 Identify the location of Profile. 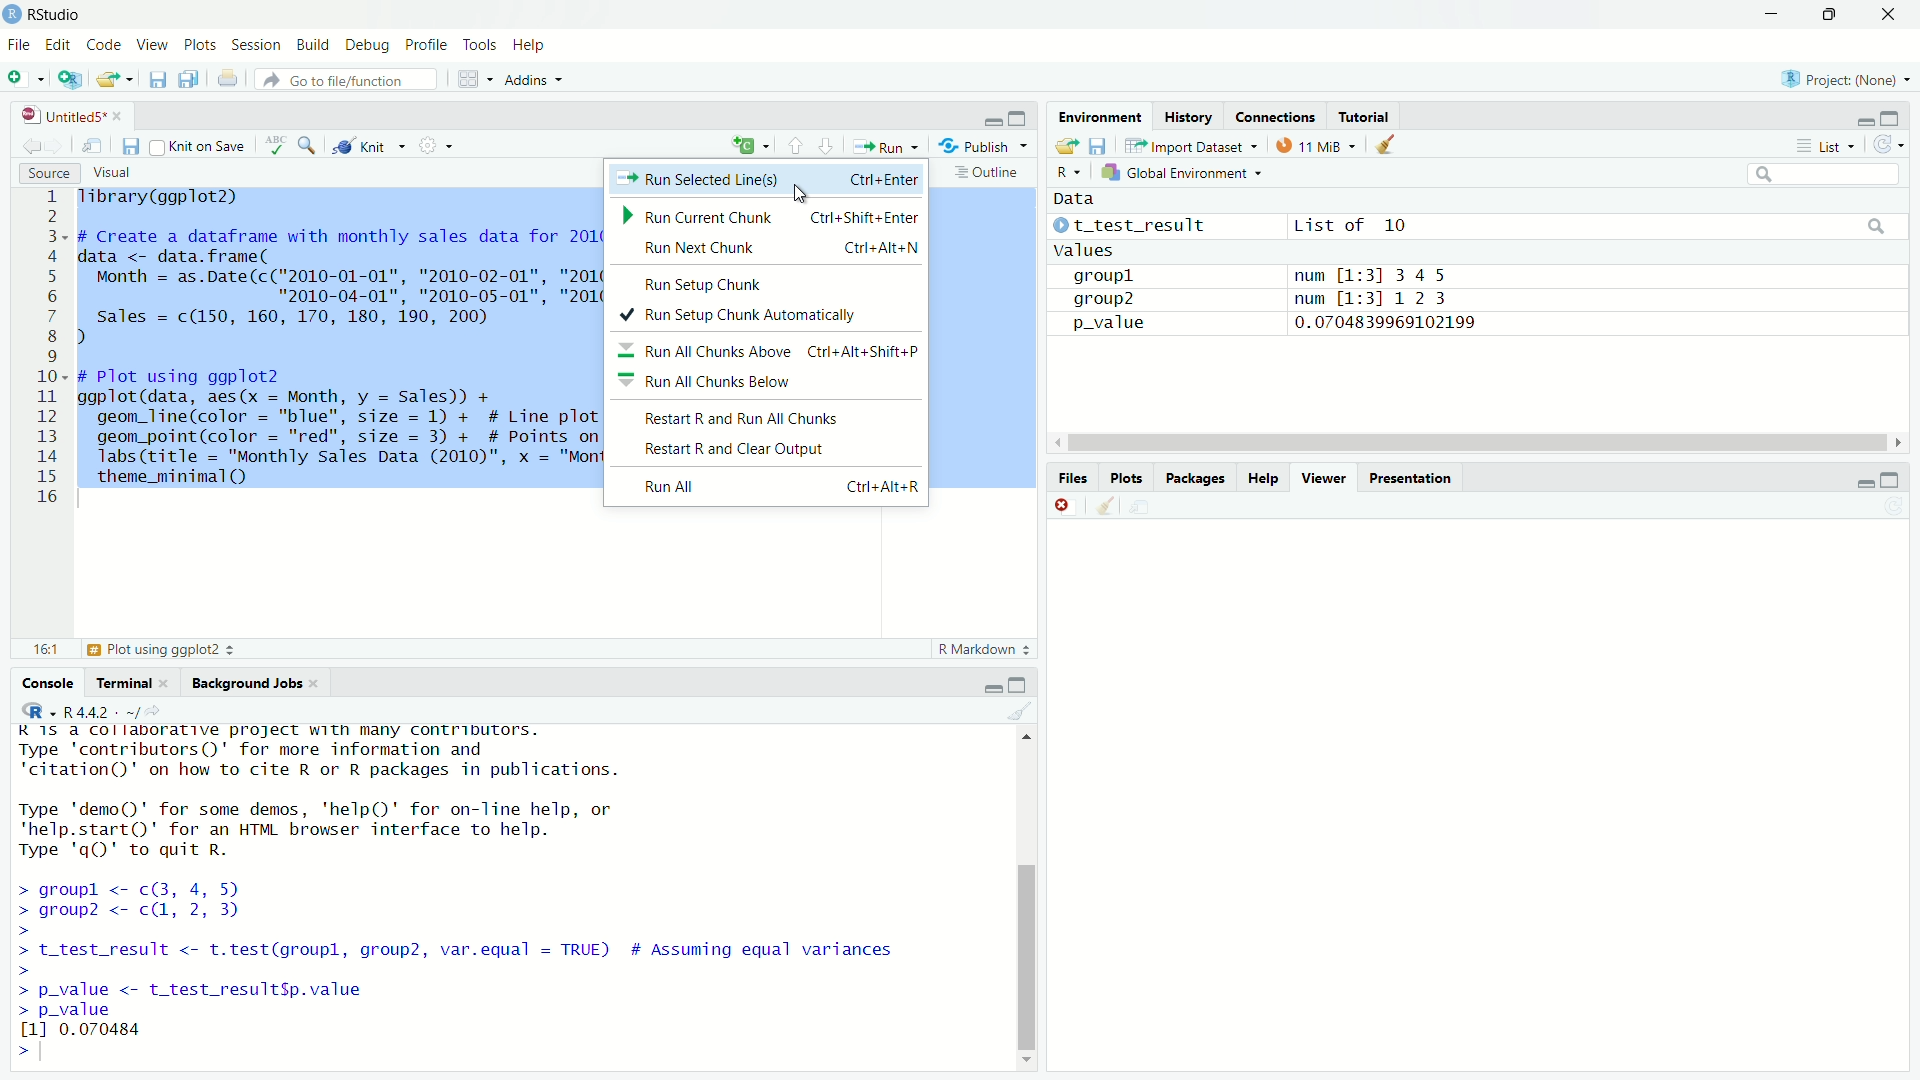
(425, 42).